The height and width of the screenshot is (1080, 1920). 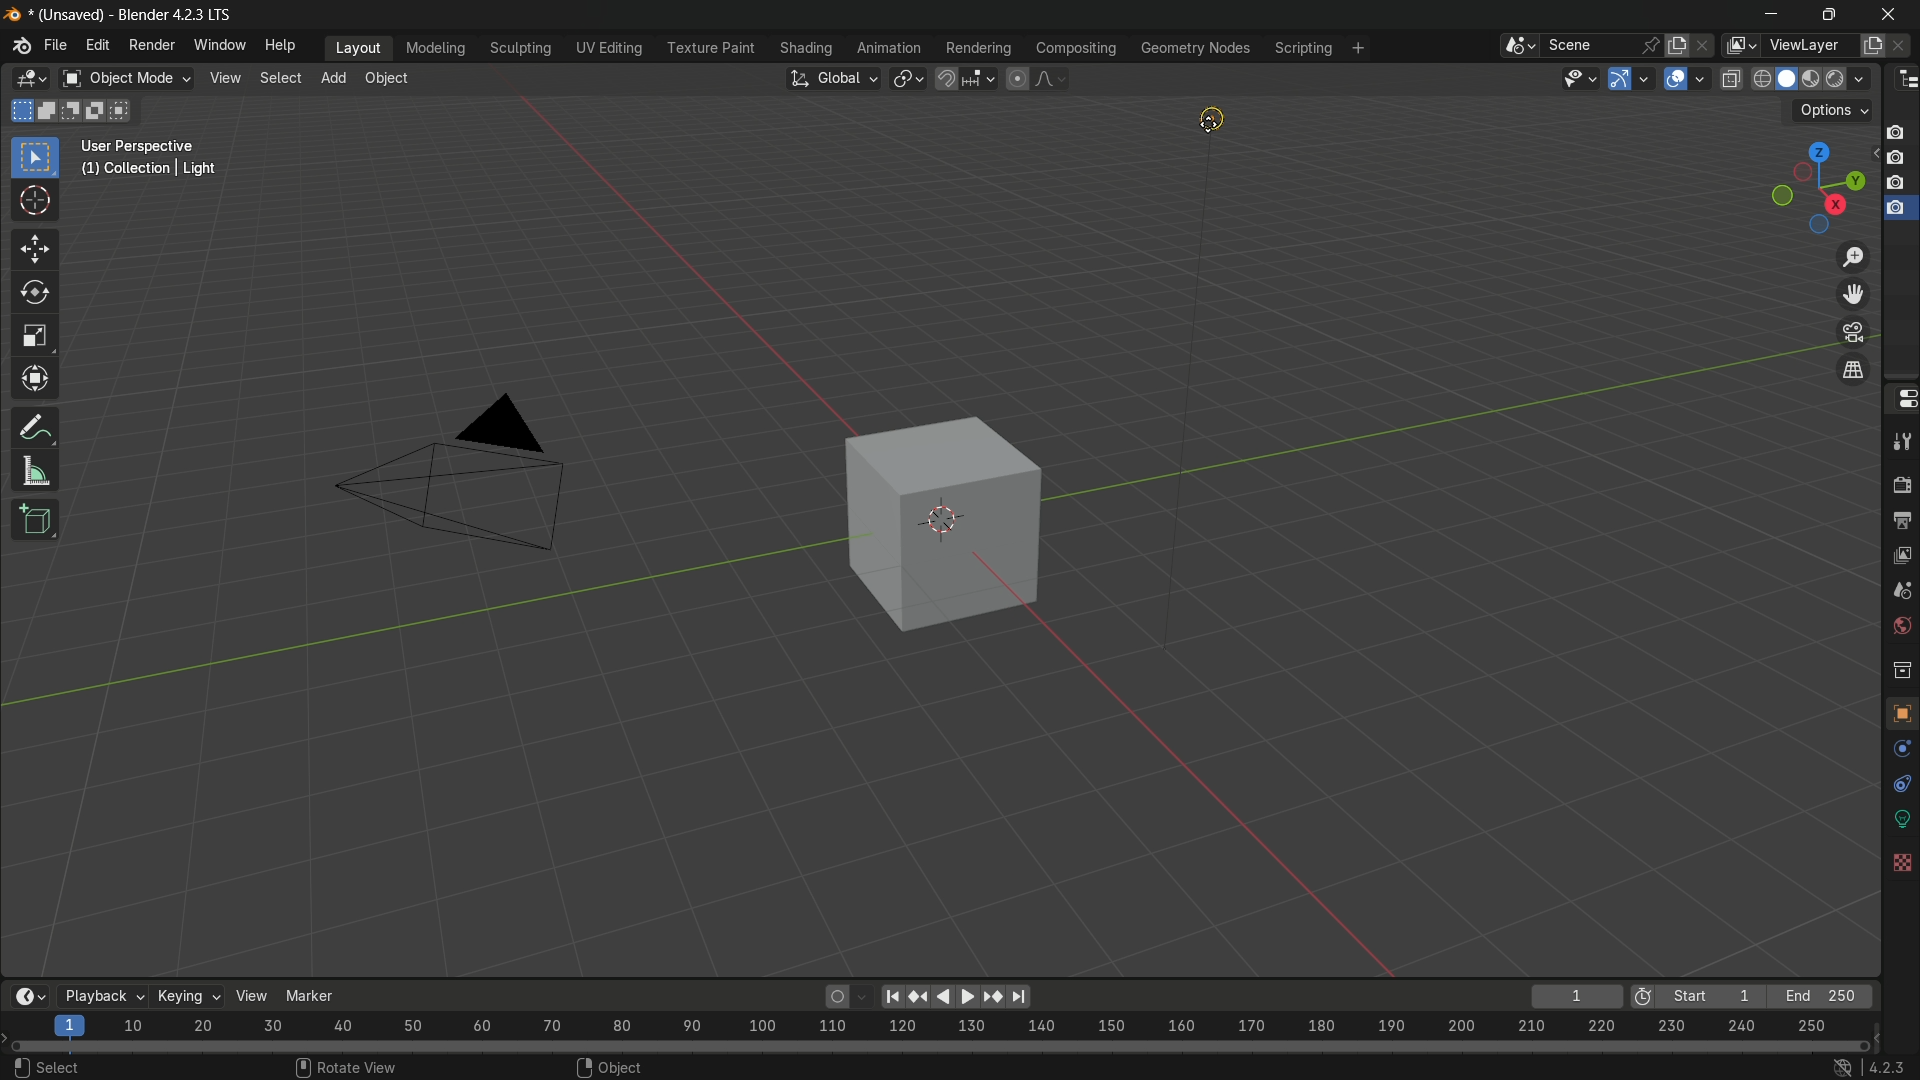 What do you see at coordinates (964, 79) in the screenshot?
I see `snap` at bounding box center [964, 79].